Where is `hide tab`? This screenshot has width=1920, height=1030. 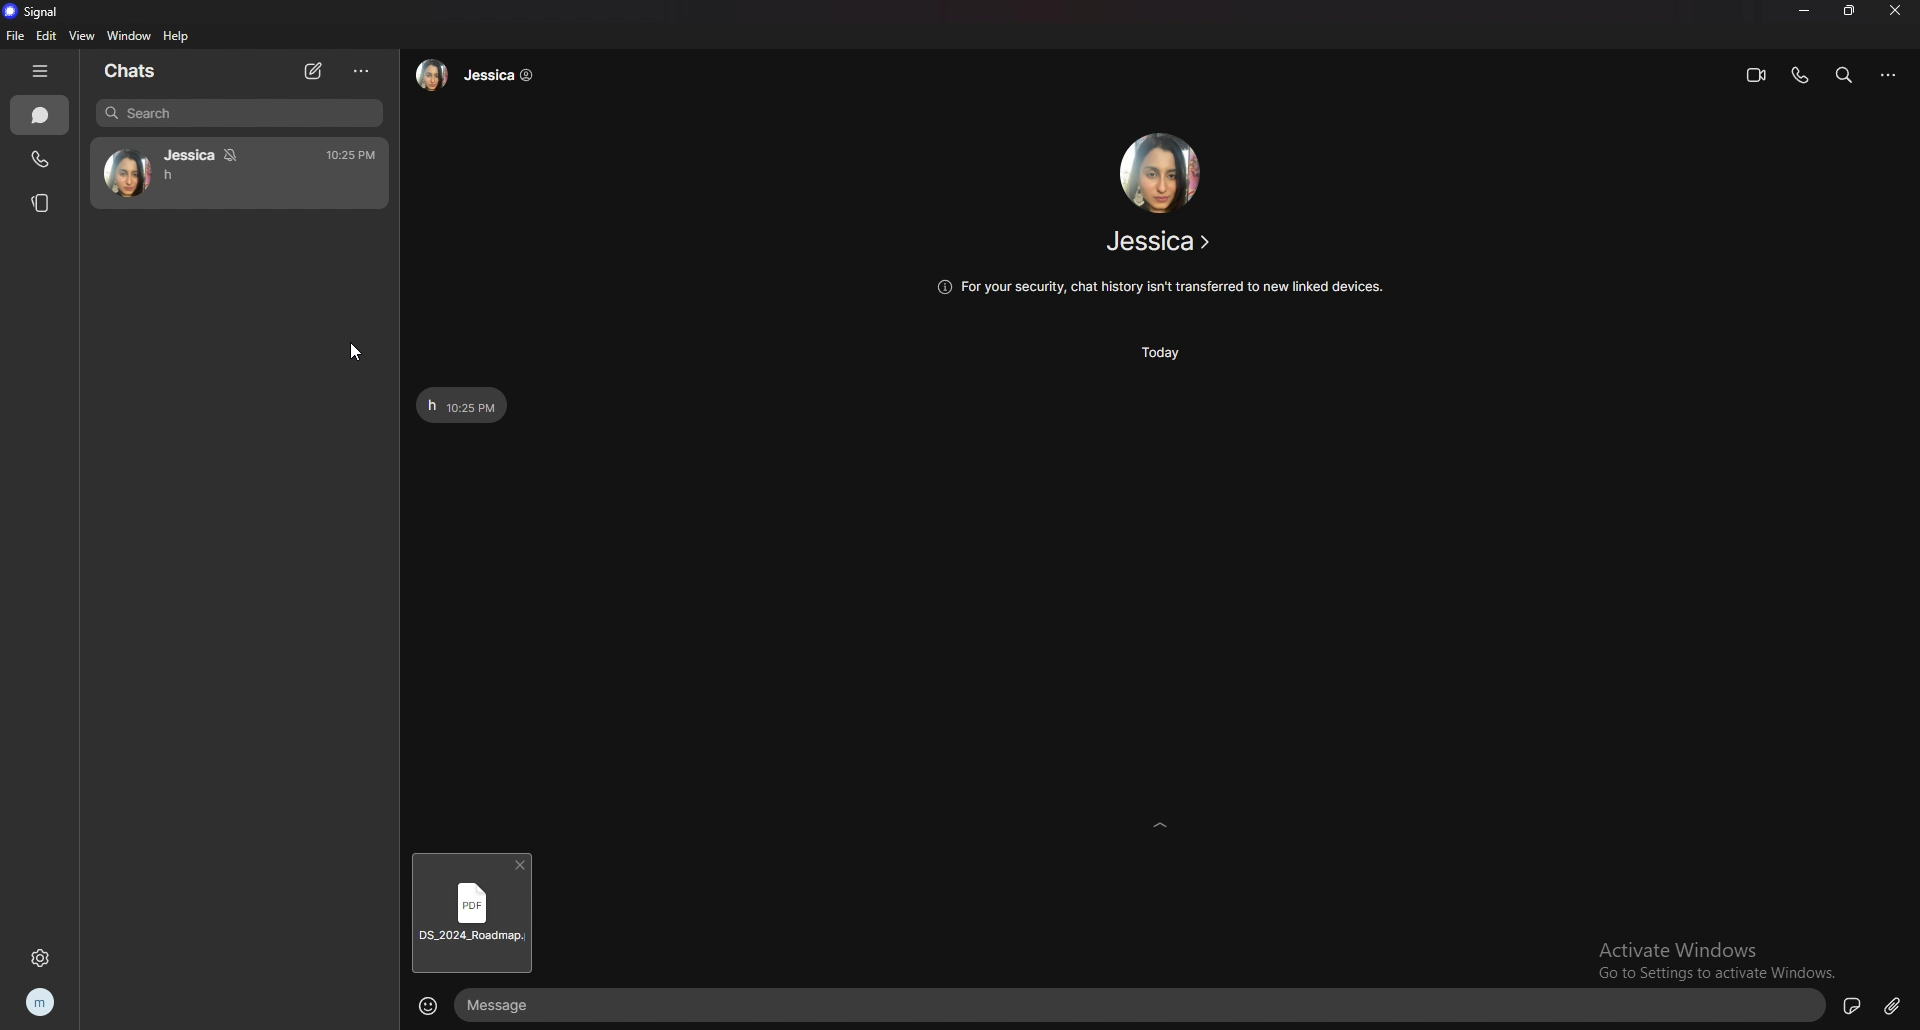
hide tab is located at coordinates (40, 69).